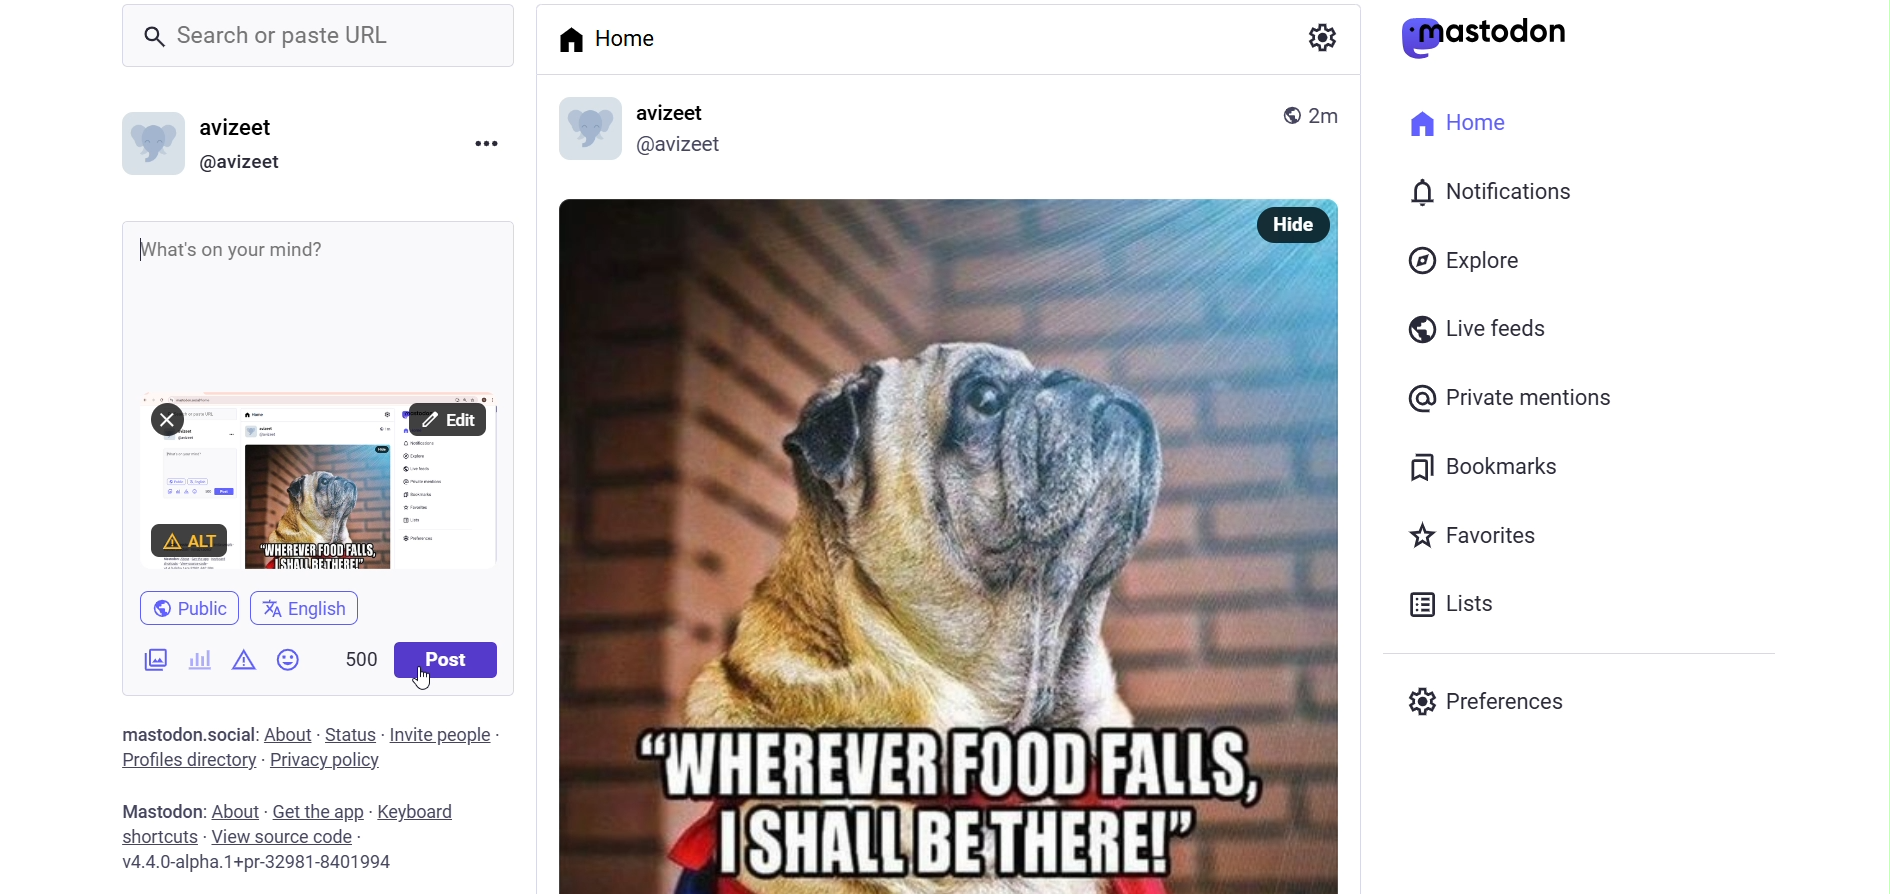 The width and height of the screenshot is (1890, 894). I want to click on content warning, so click(248, 661).